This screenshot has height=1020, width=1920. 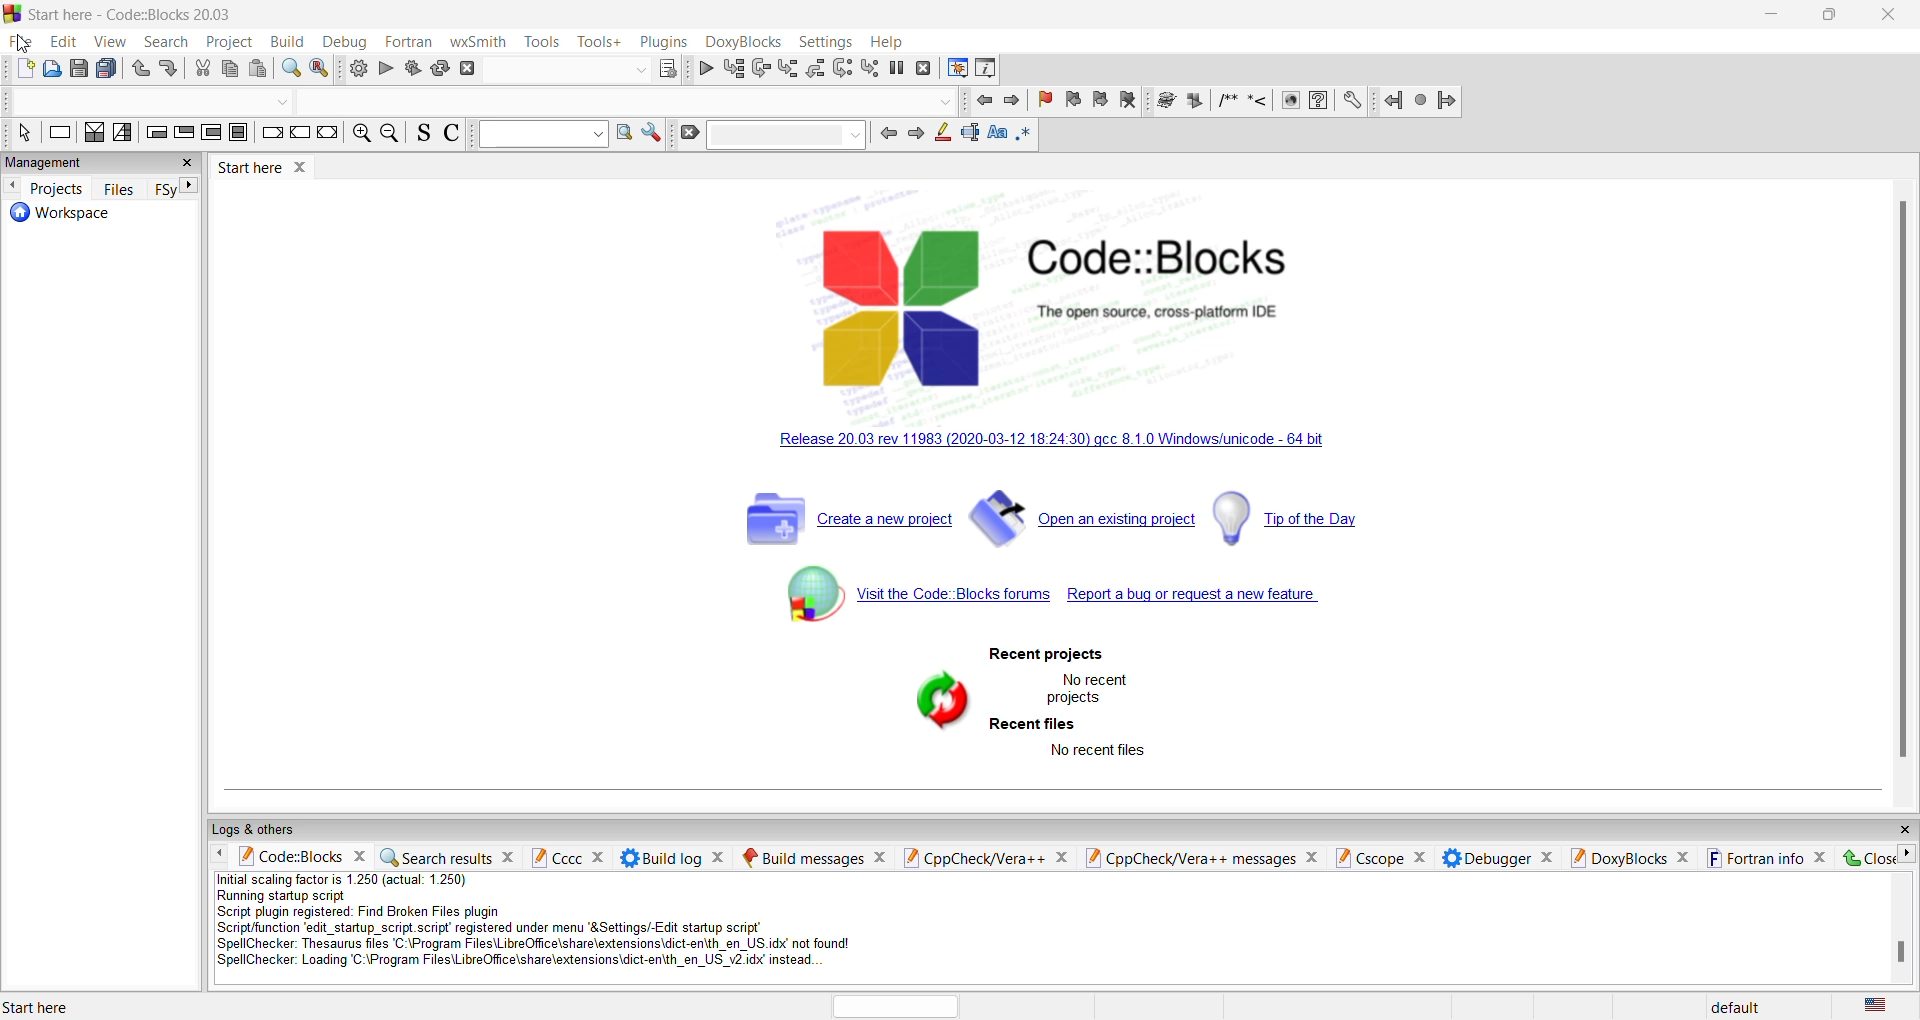 I want to click on language, so click(x=1874, y=1006).